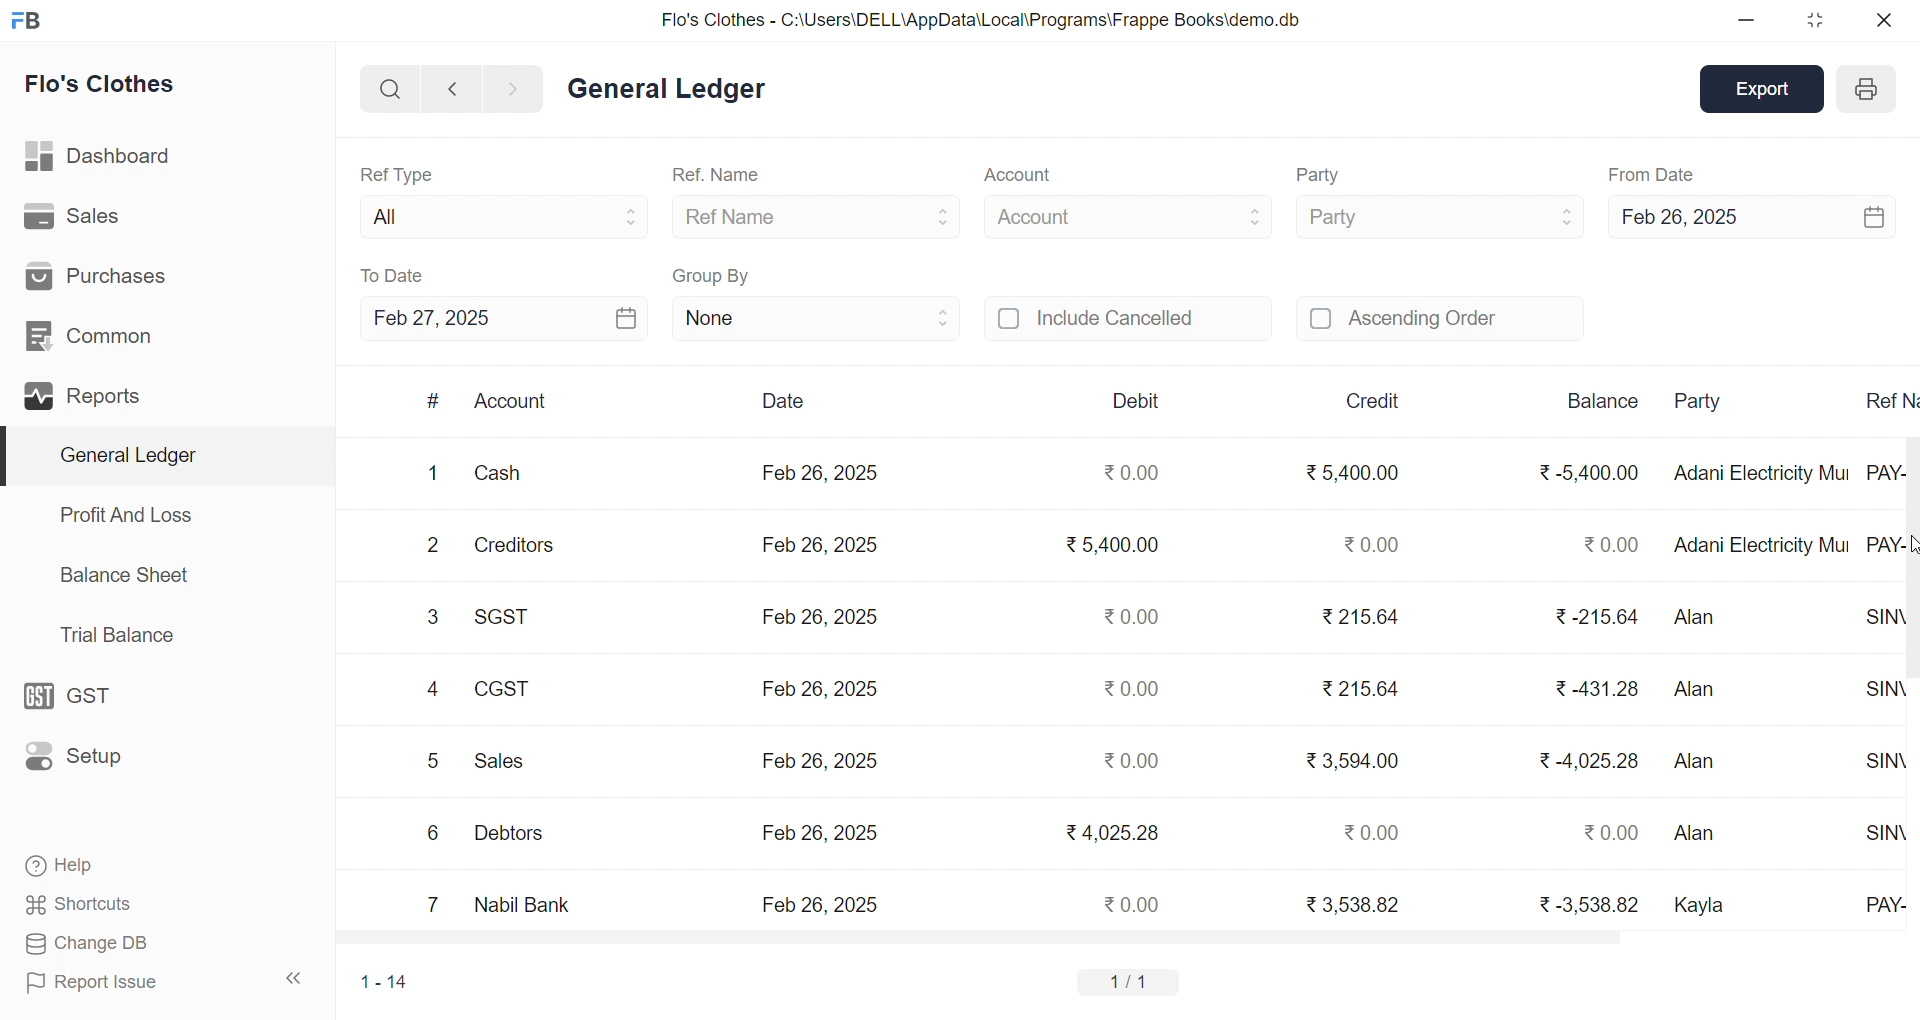  What do you see at coordinates (817, 832) in the screenshot?
I see `Feb 26, 2025` at bounding box center [817, 832].